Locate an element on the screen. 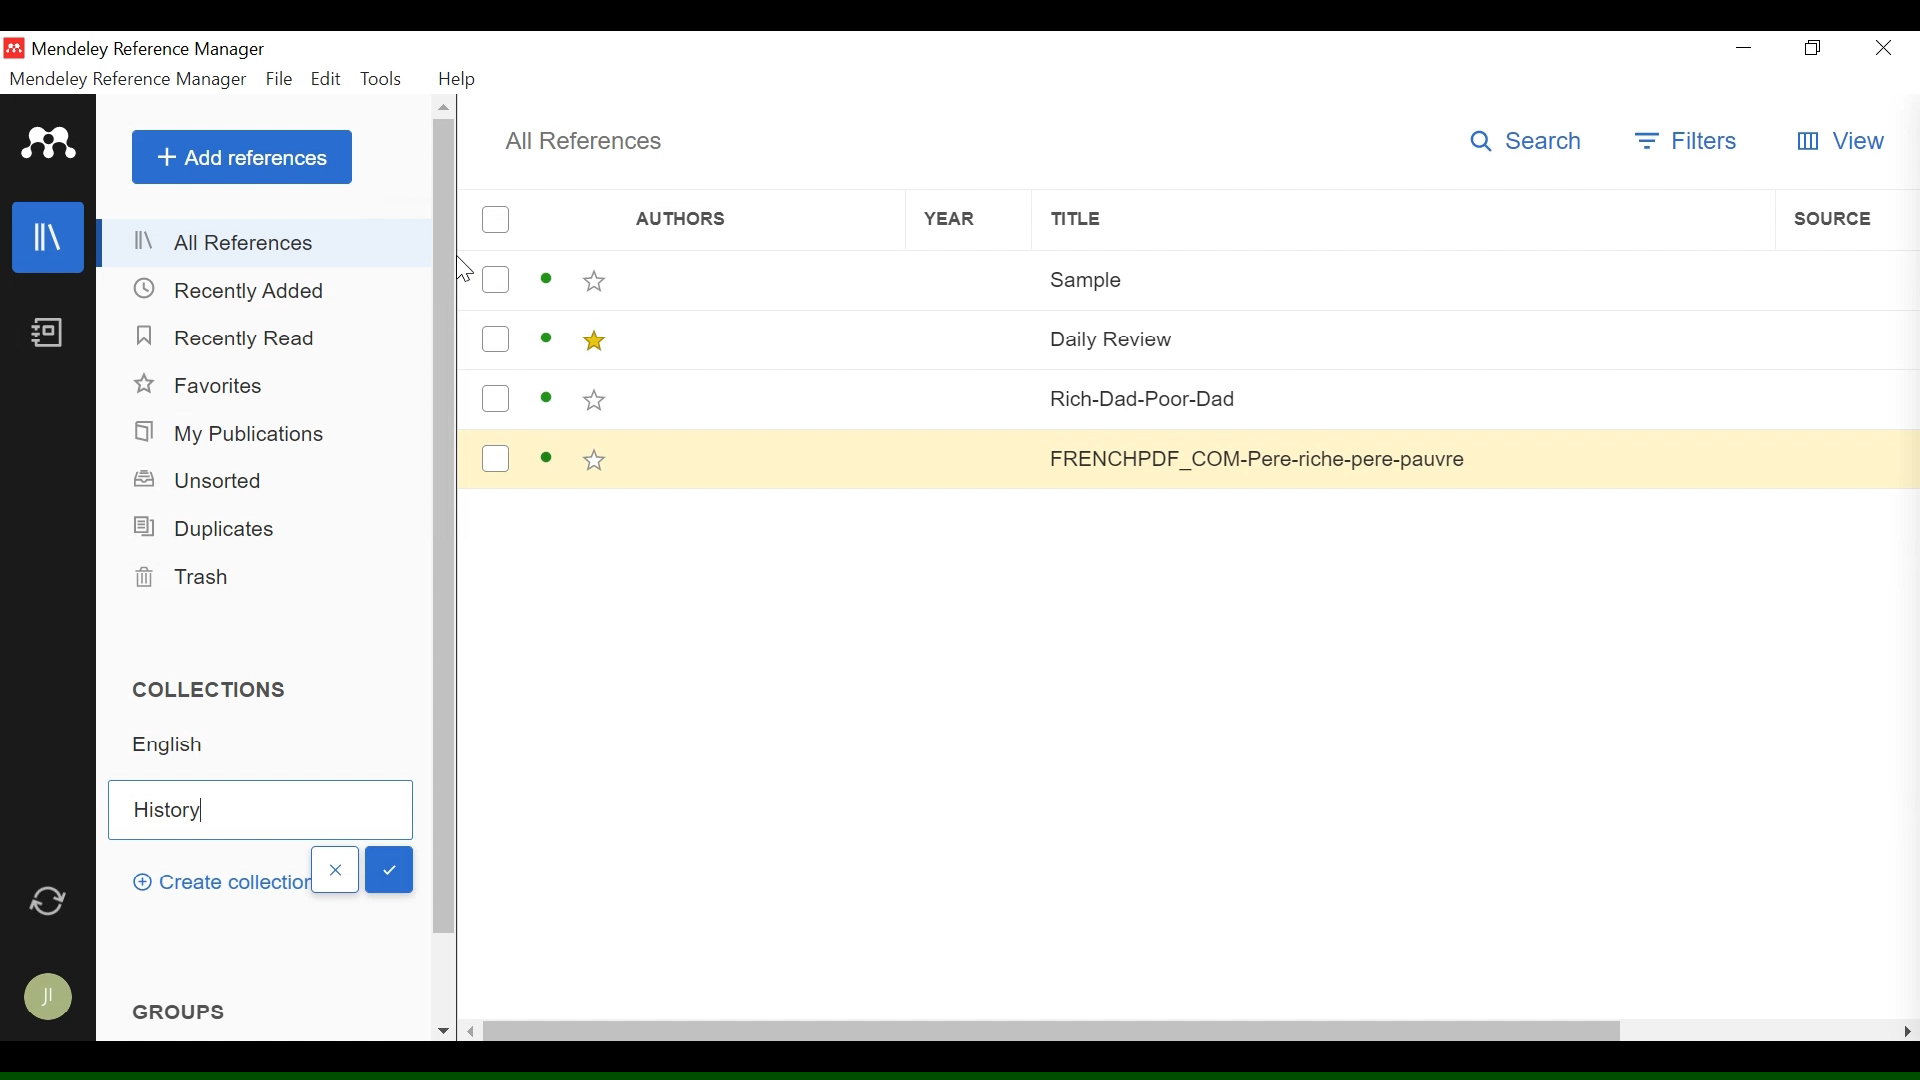 This screenshot has width=1920, height=1080. Create Collecion is located at coordinates (216, 882).